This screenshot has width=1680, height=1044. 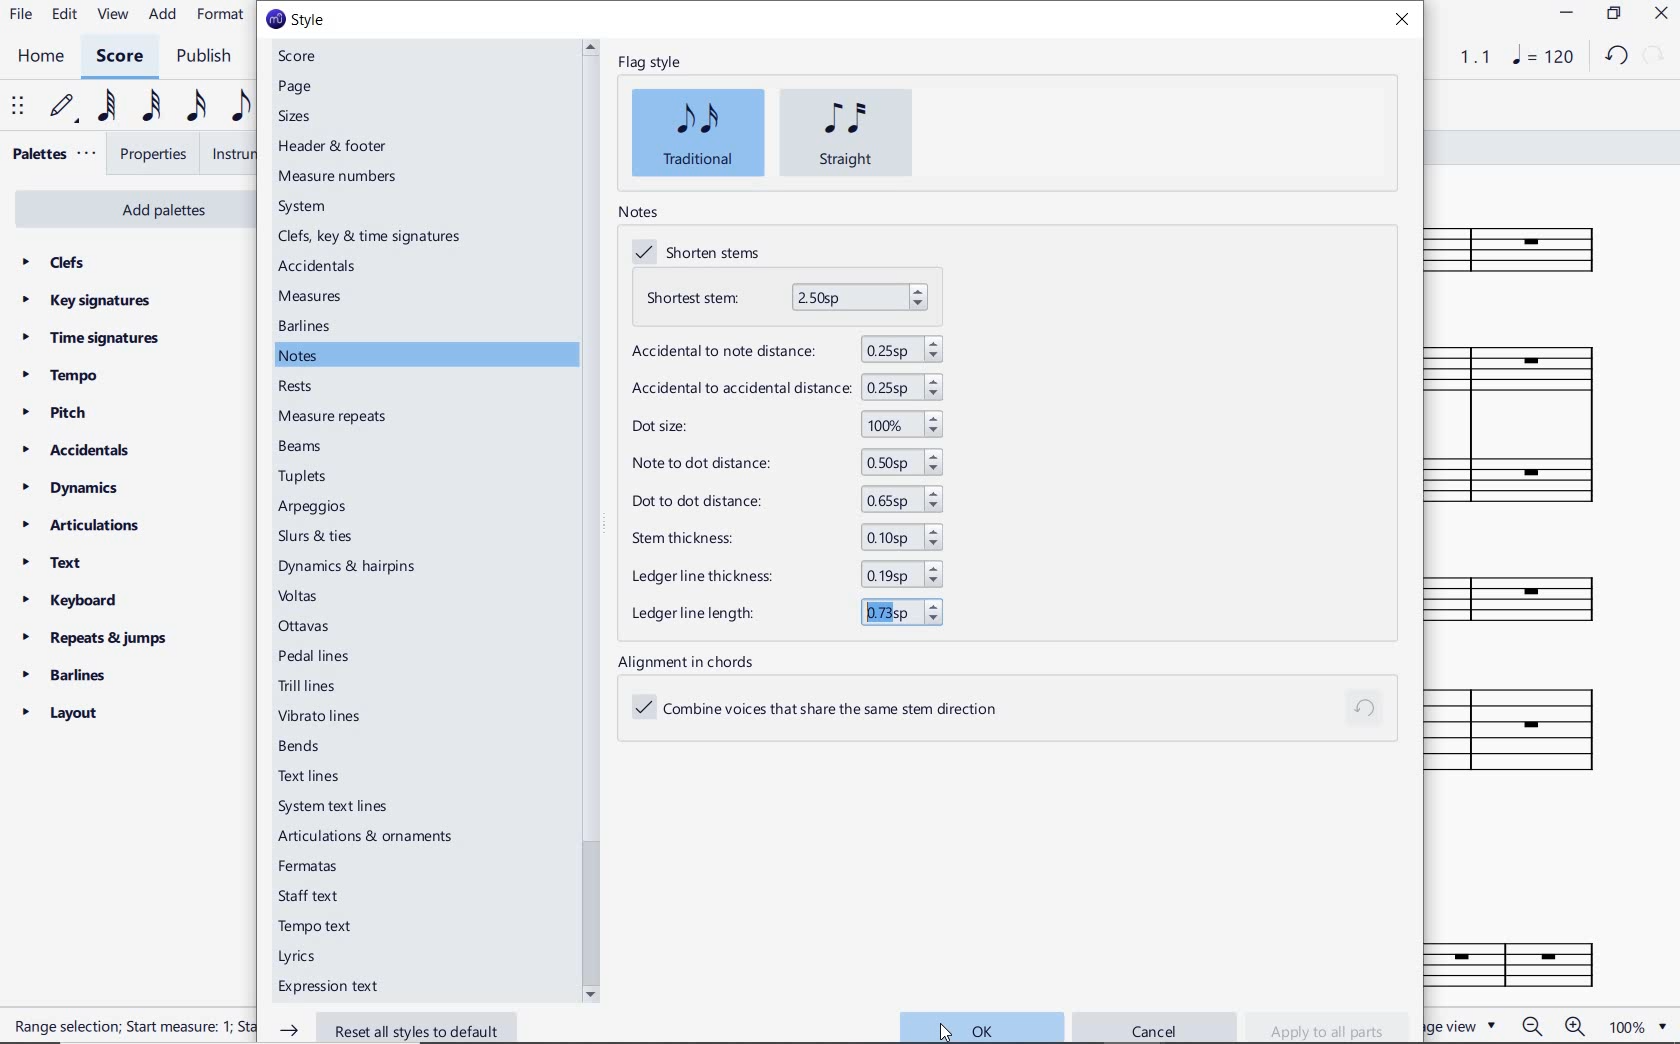 What do you see at coordinates (311, 296) in the screenshot?
I see `measures` at bounding box center [311, 296].